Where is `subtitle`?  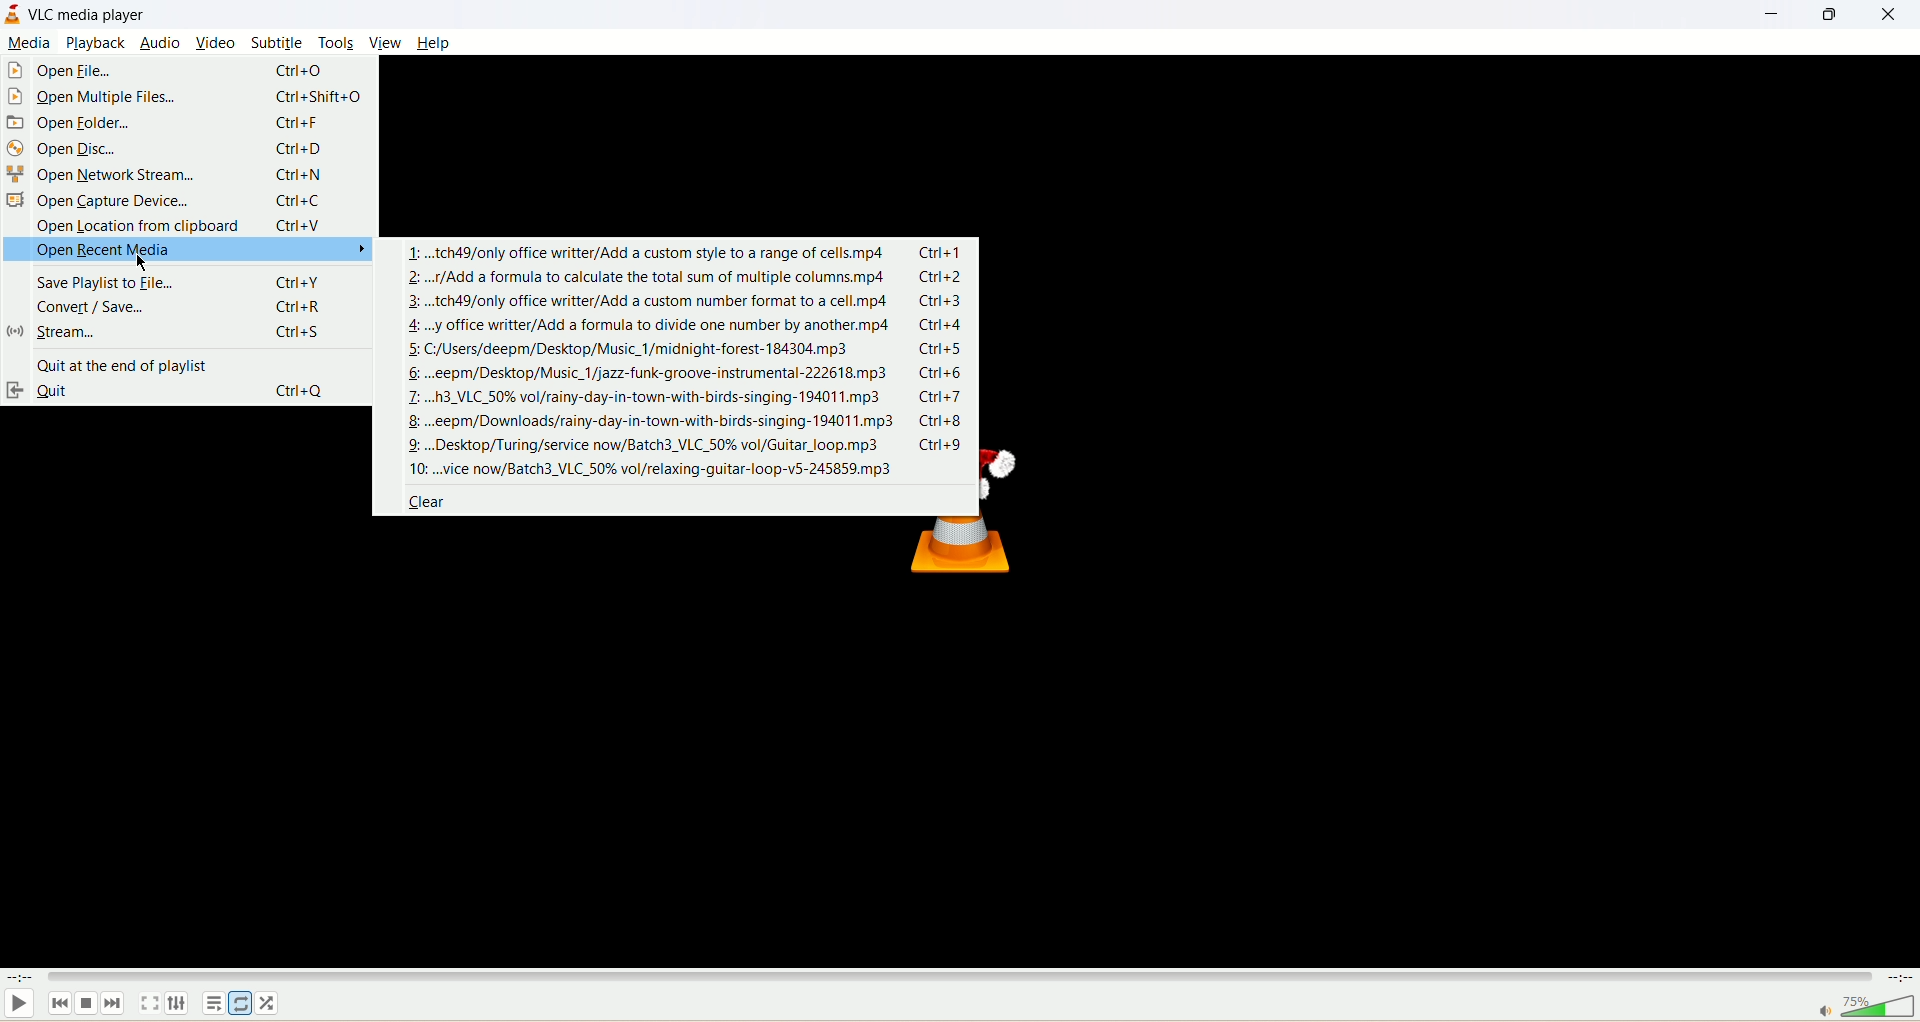
subtitle is located at coordinates (277, 43).